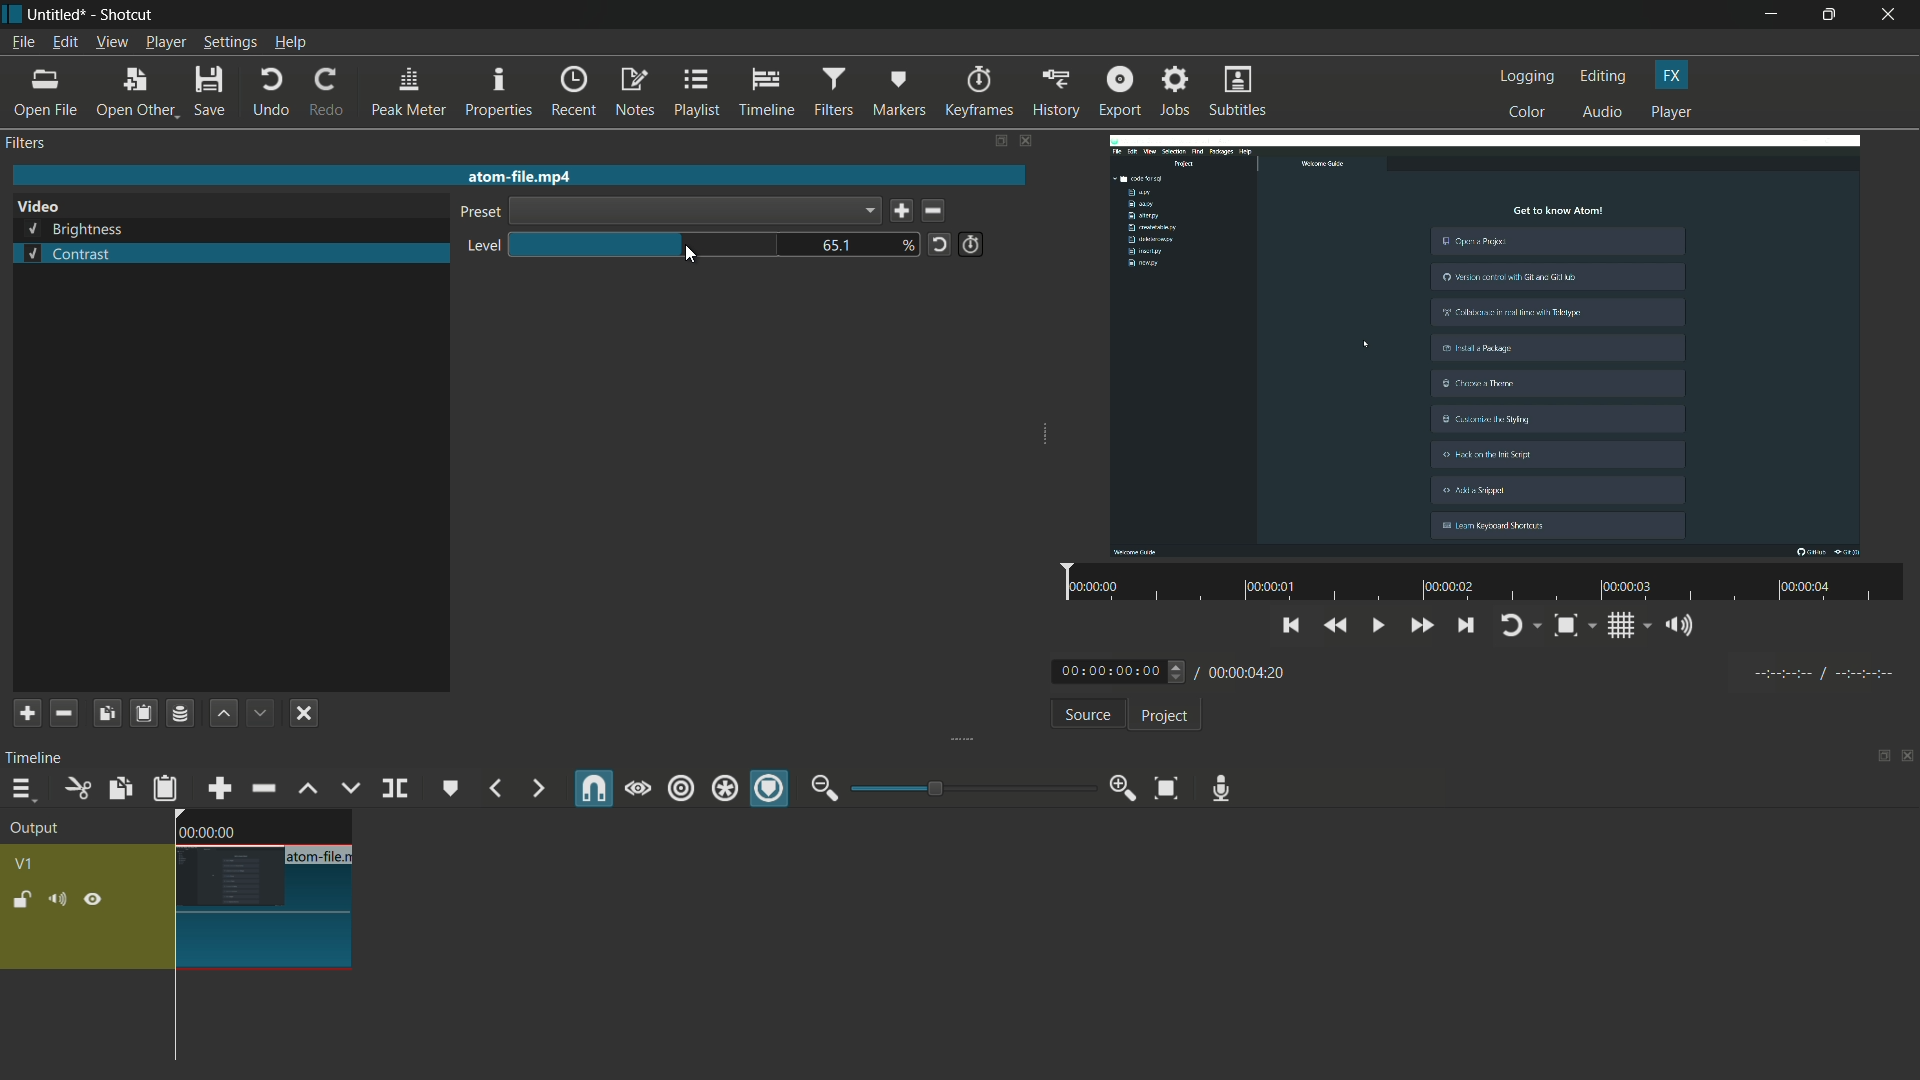  I want to click on logging, so click(1528, 76).